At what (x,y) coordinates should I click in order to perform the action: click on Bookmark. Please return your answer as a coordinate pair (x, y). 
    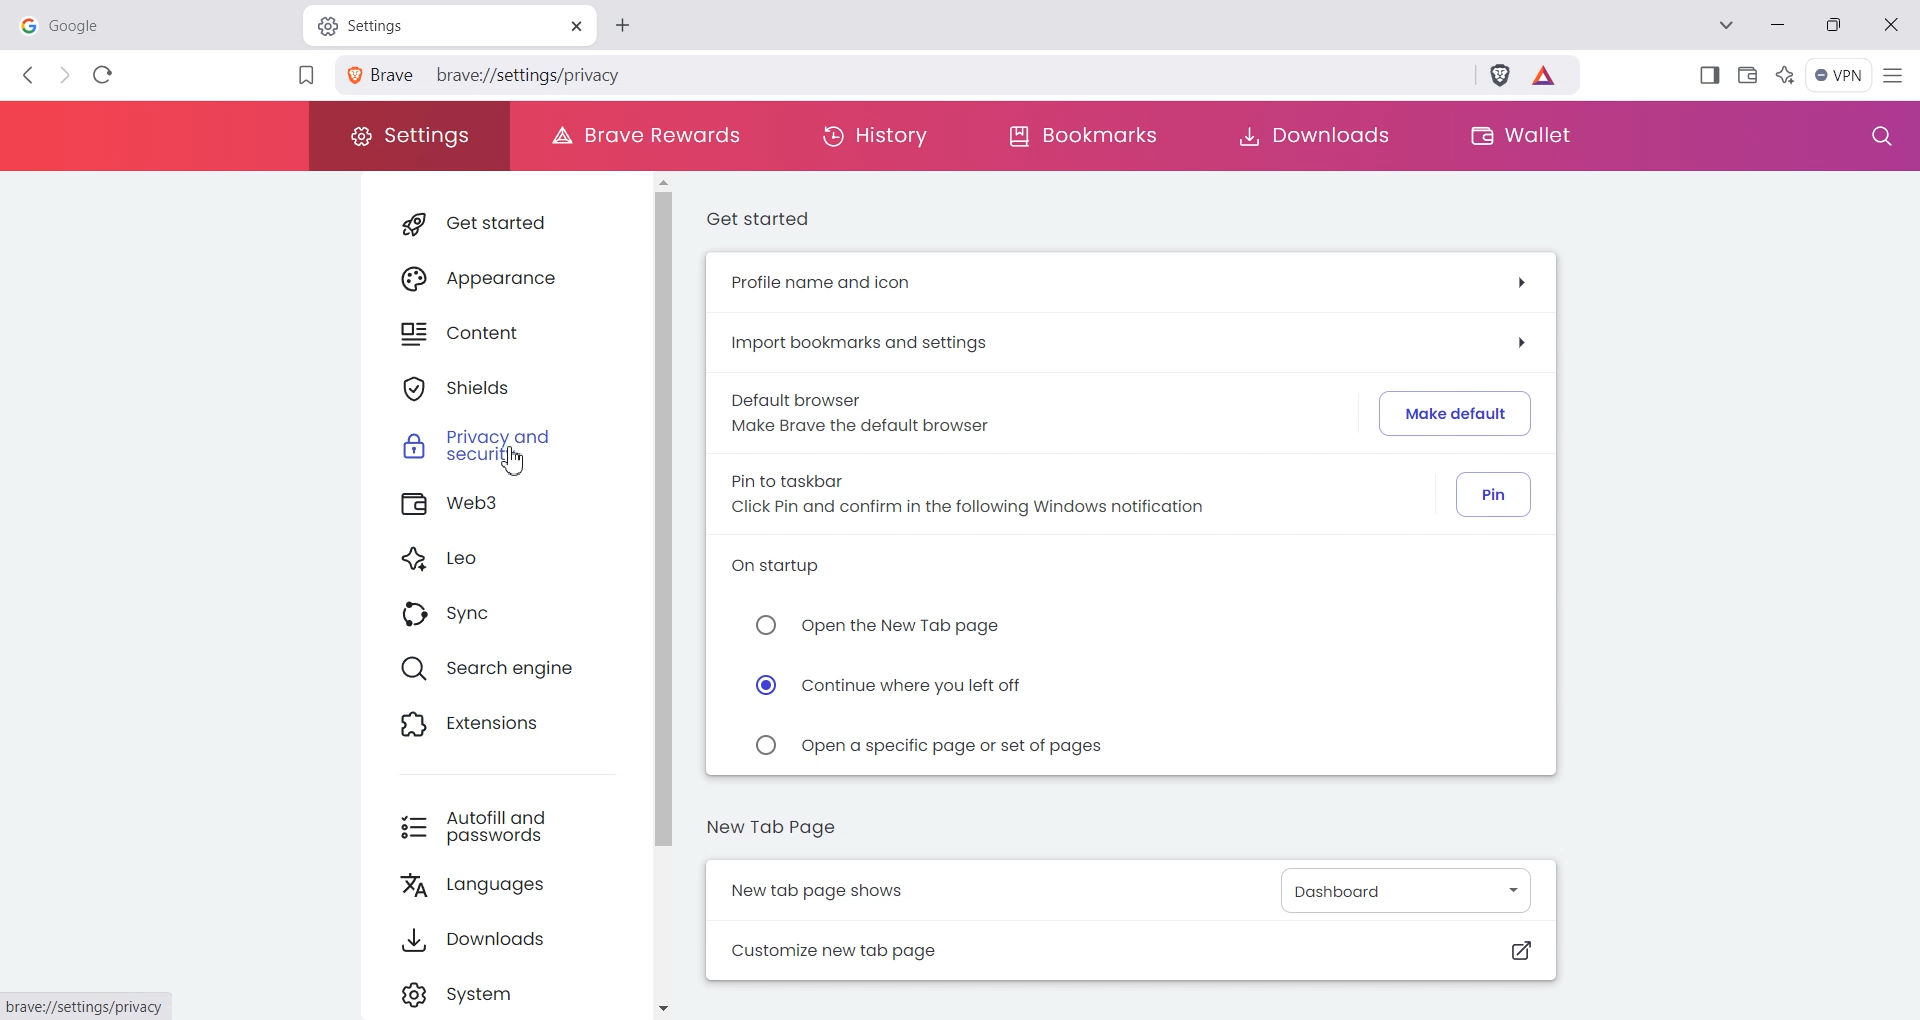
    Looking at the image, I should click on (305, 77).